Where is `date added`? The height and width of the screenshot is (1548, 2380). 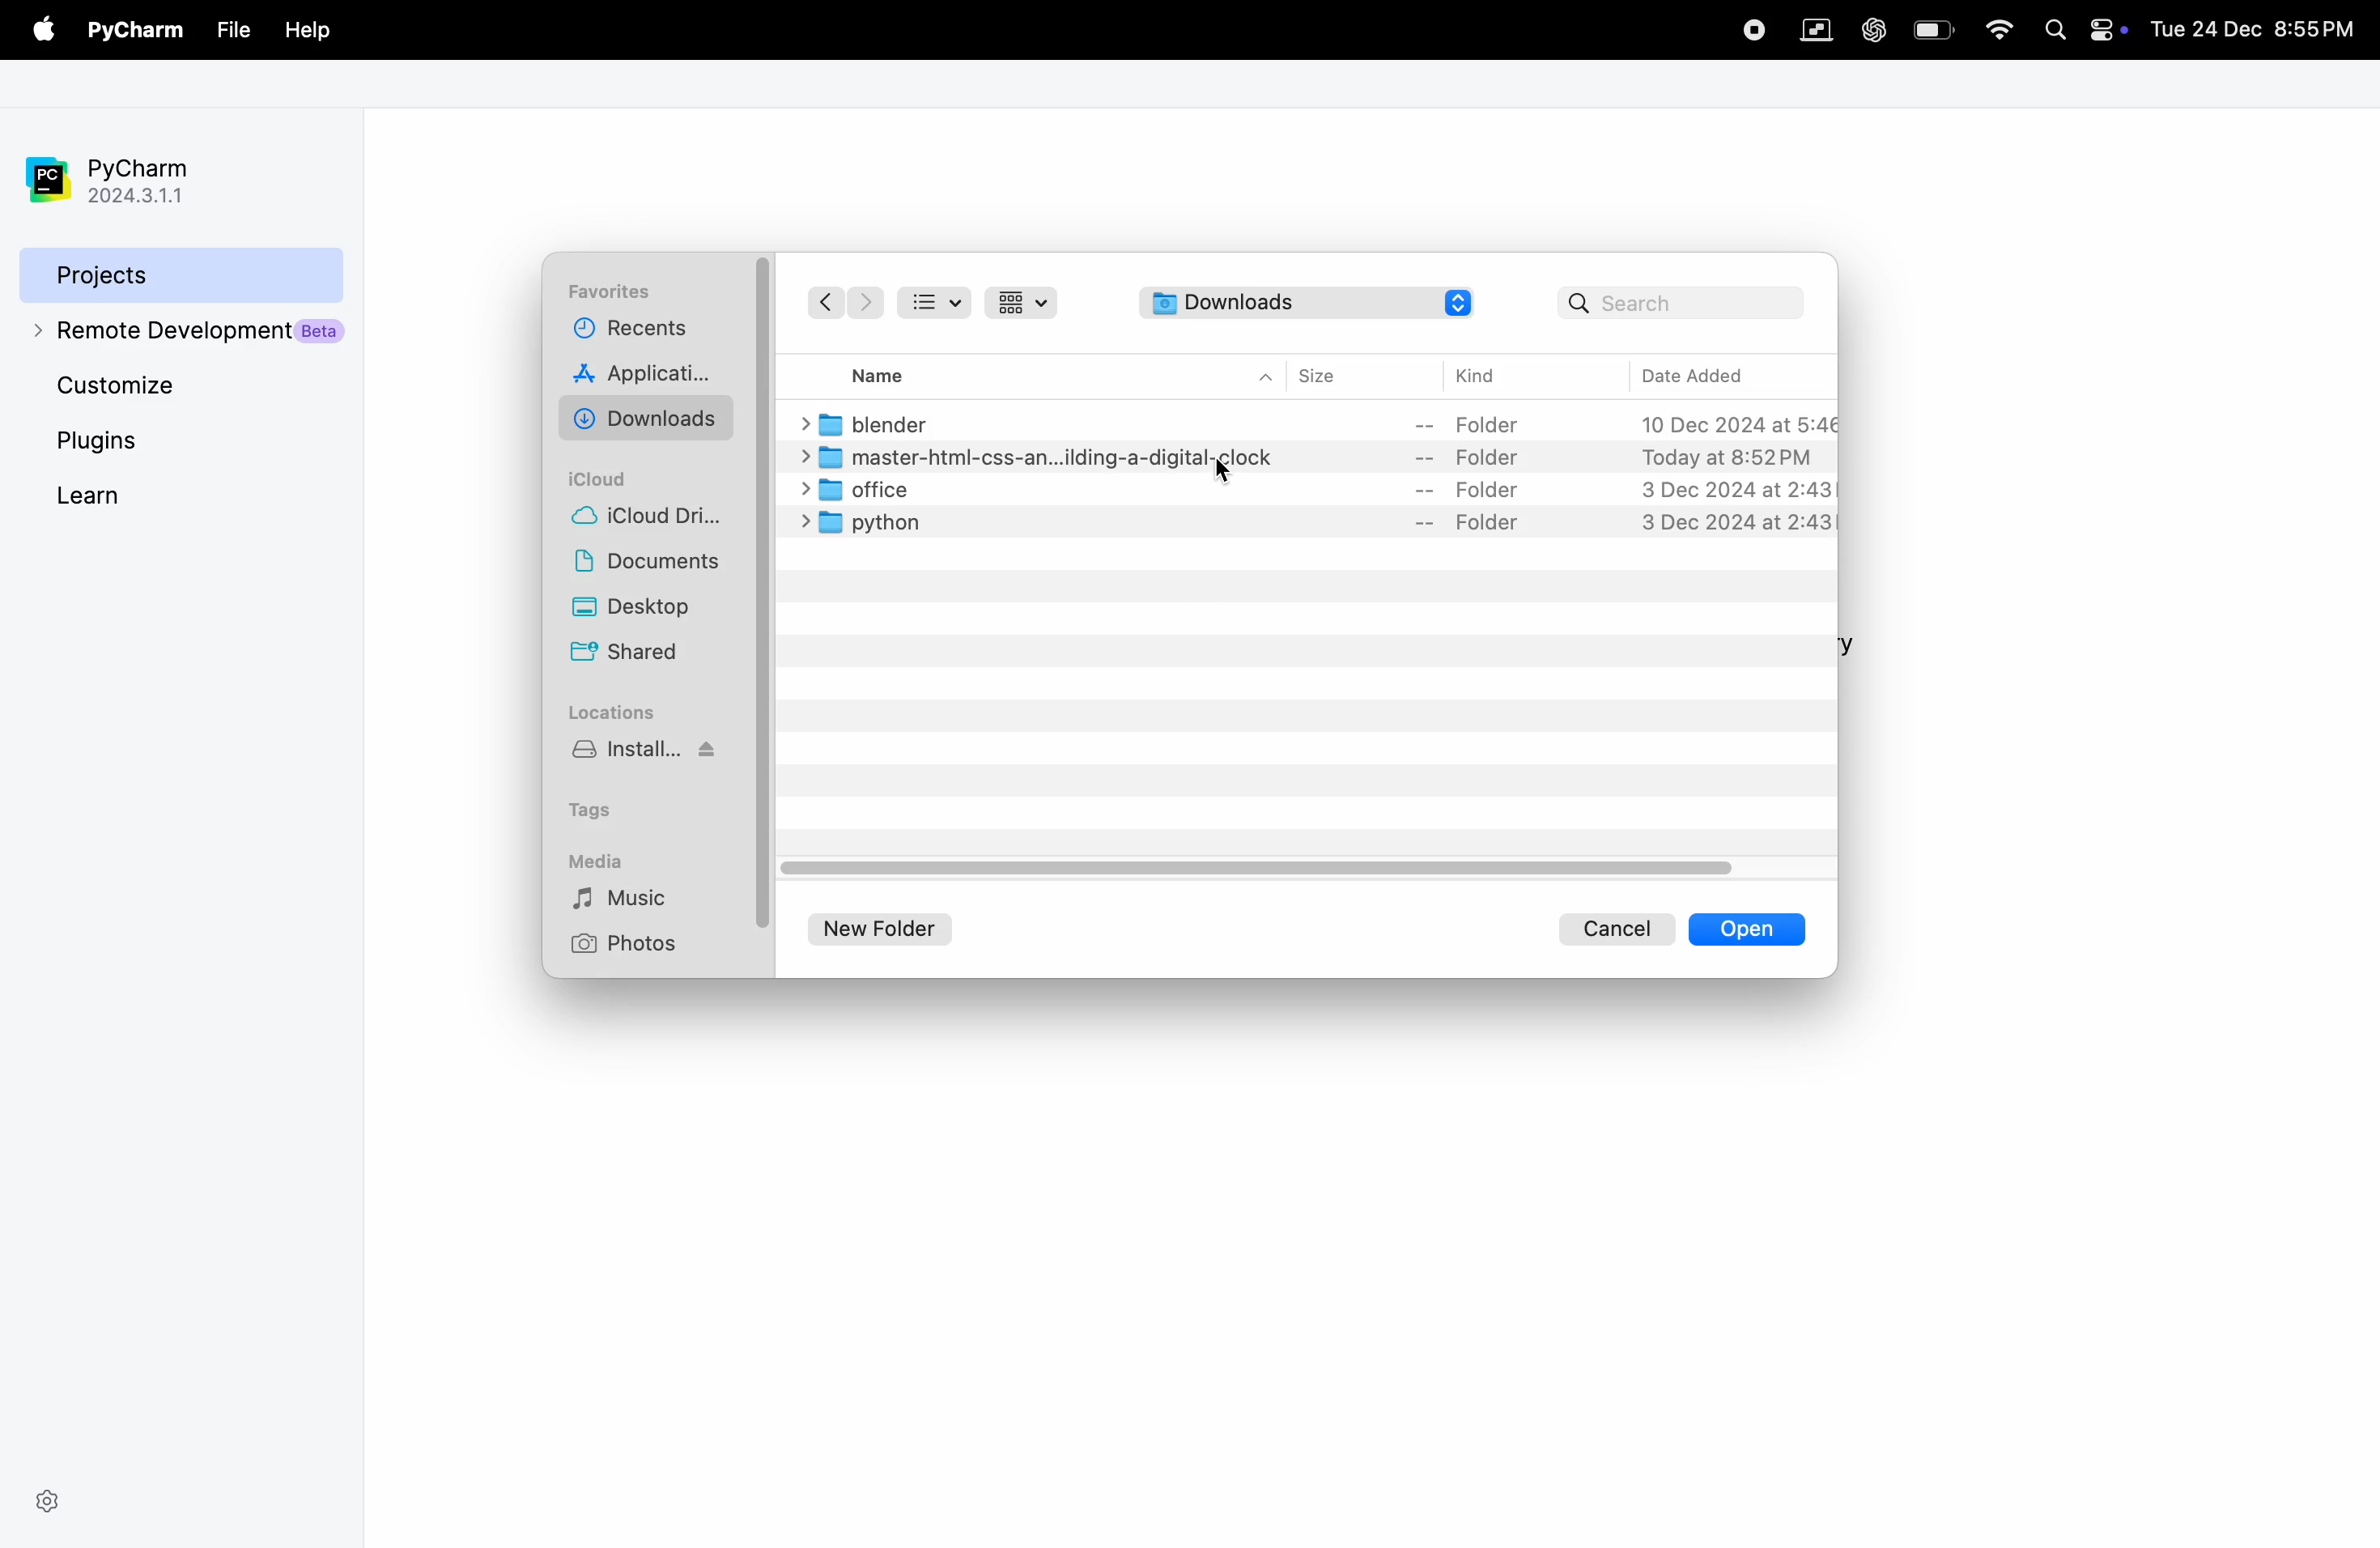
date added is located at coordinates (1714, 374).